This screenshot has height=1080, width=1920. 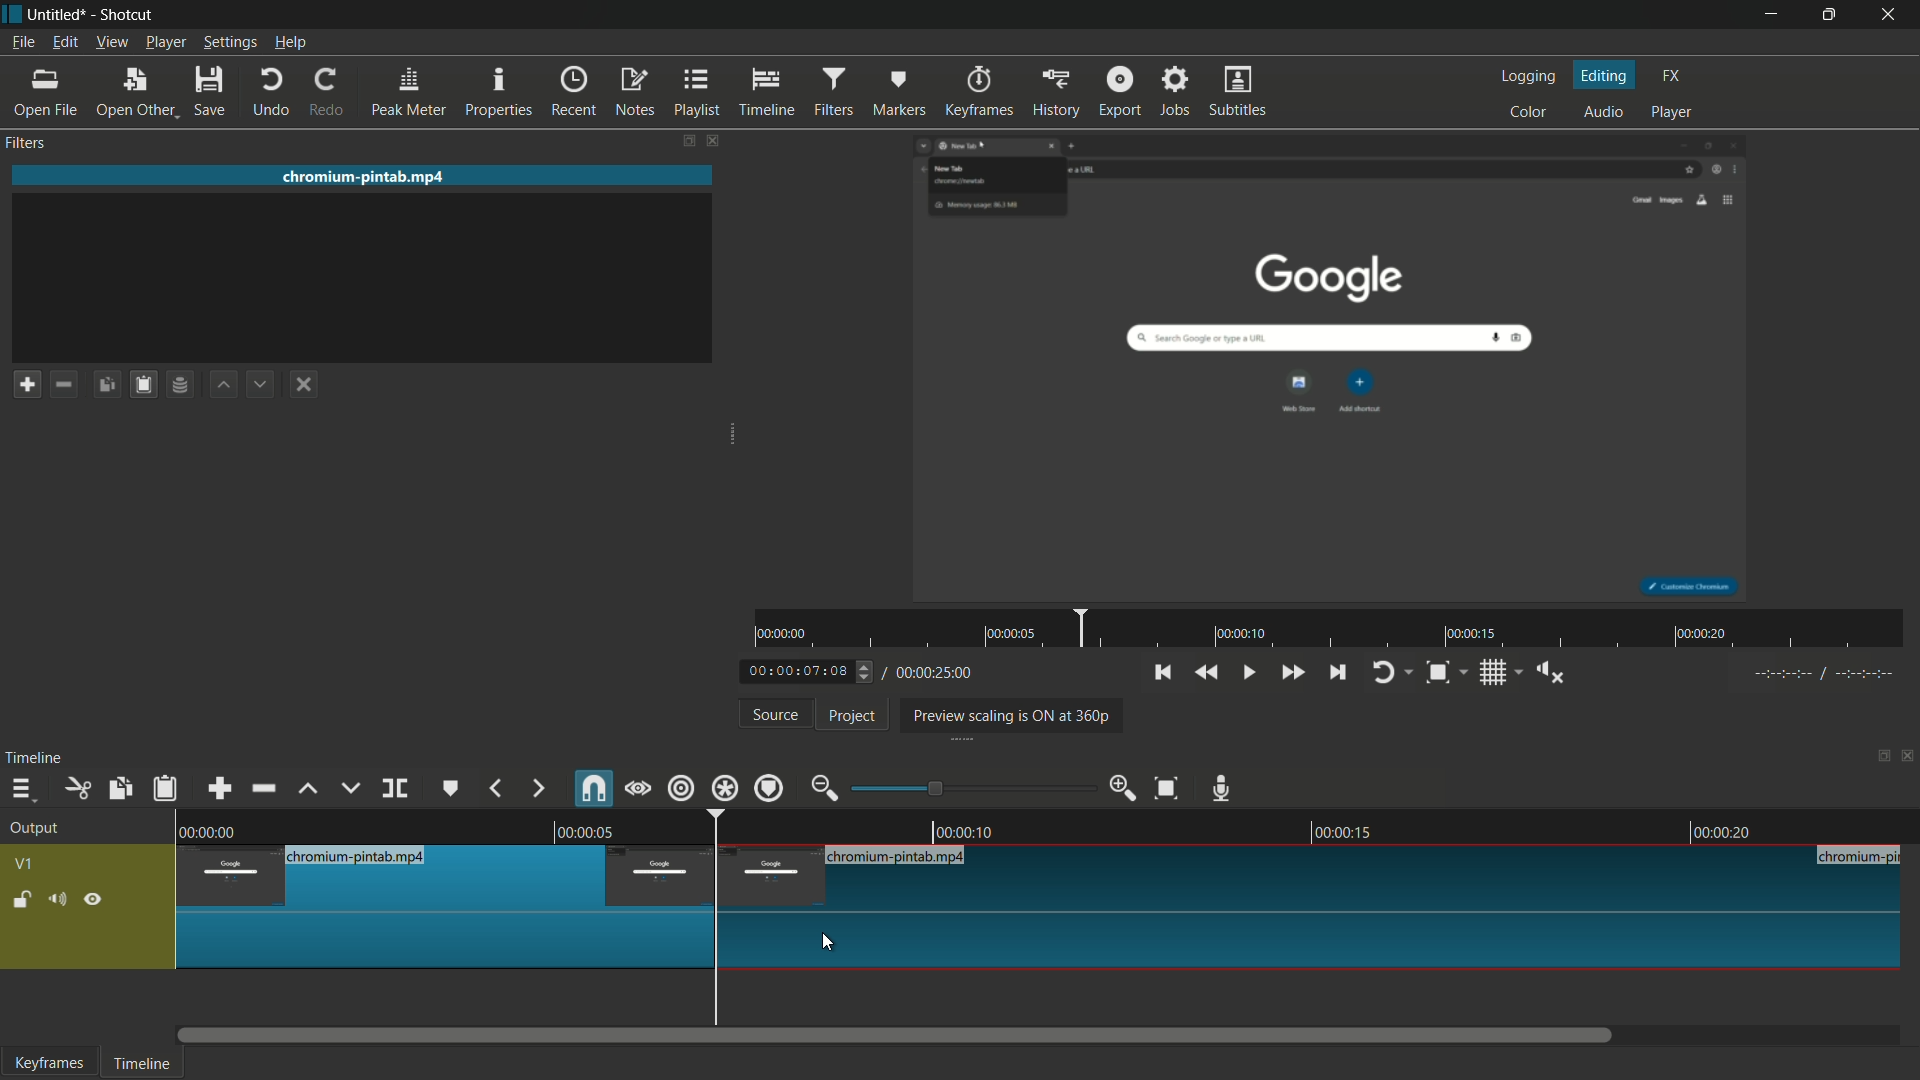 I want to click on copy checked filters, so click(x=107, y=384).